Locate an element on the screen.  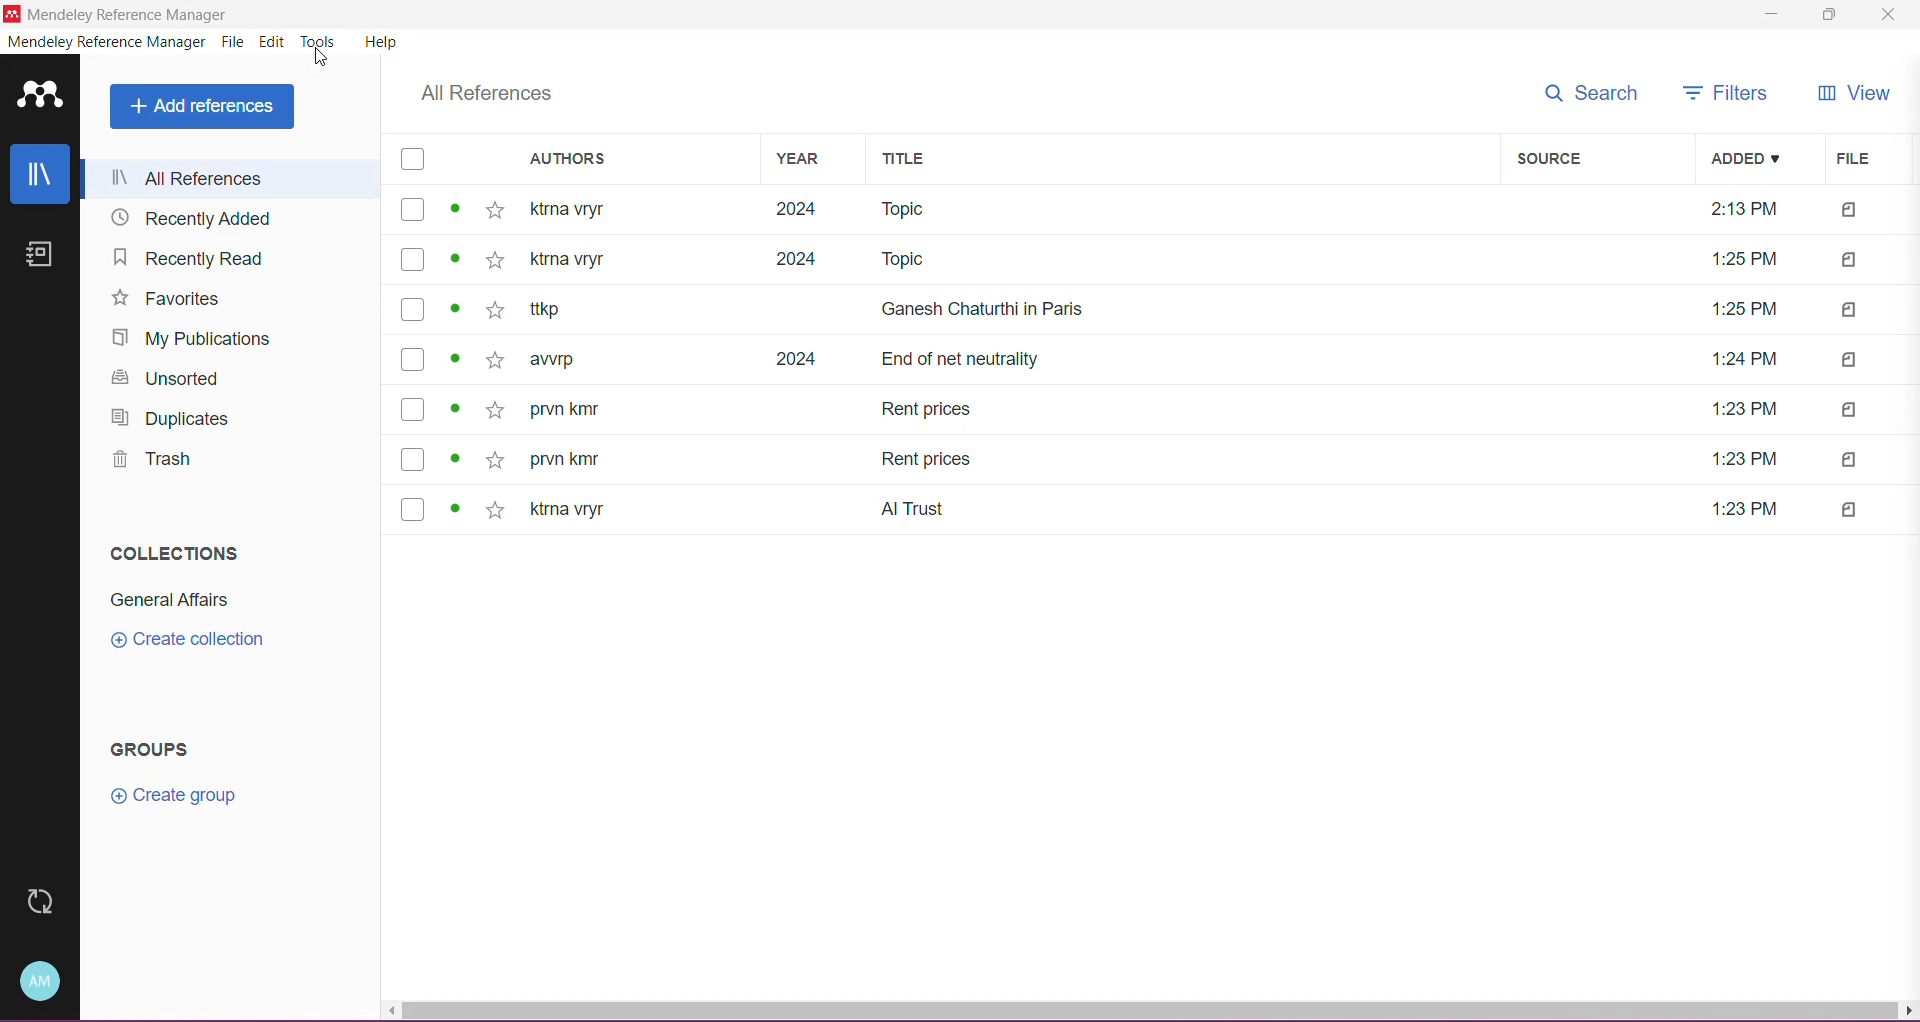
Year is located at coordinates (810, 161).